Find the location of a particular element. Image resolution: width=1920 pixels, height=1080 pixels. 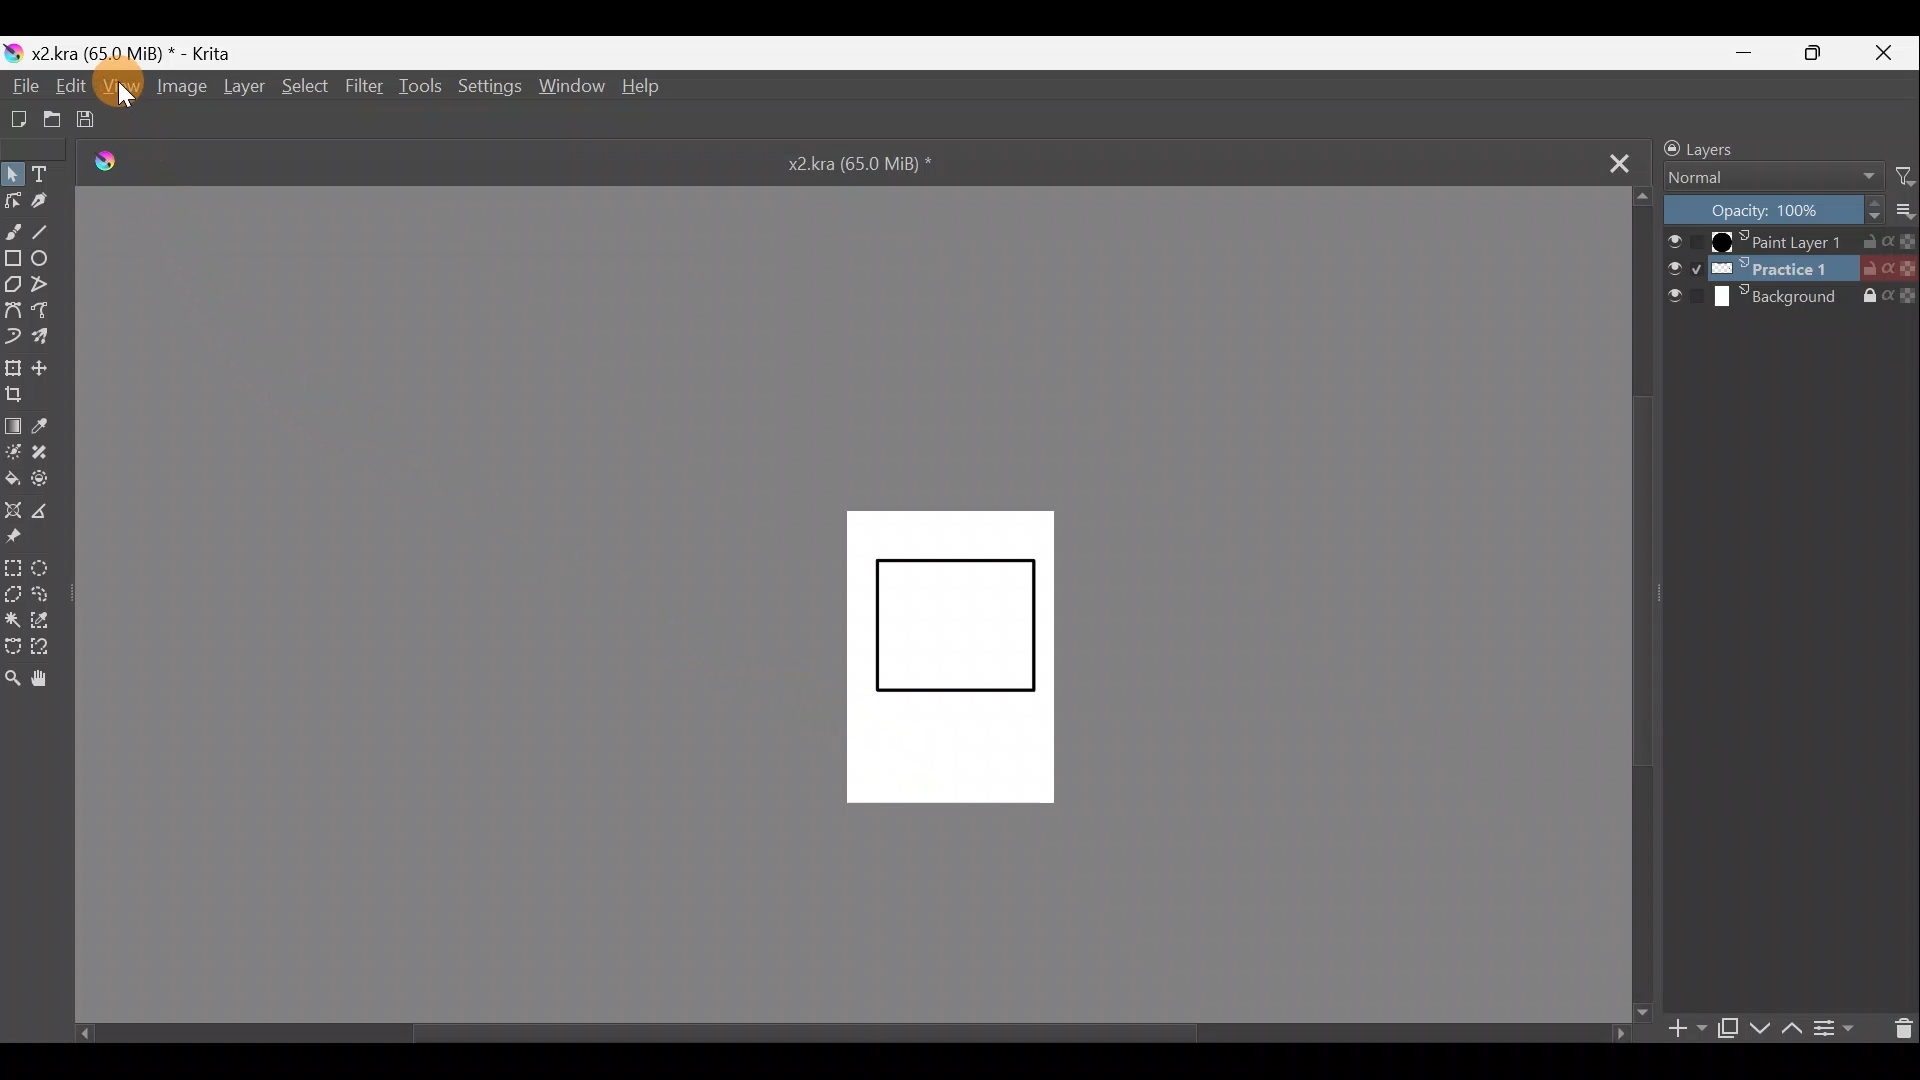

Ellipse tool is located at coordinates (46, 258).